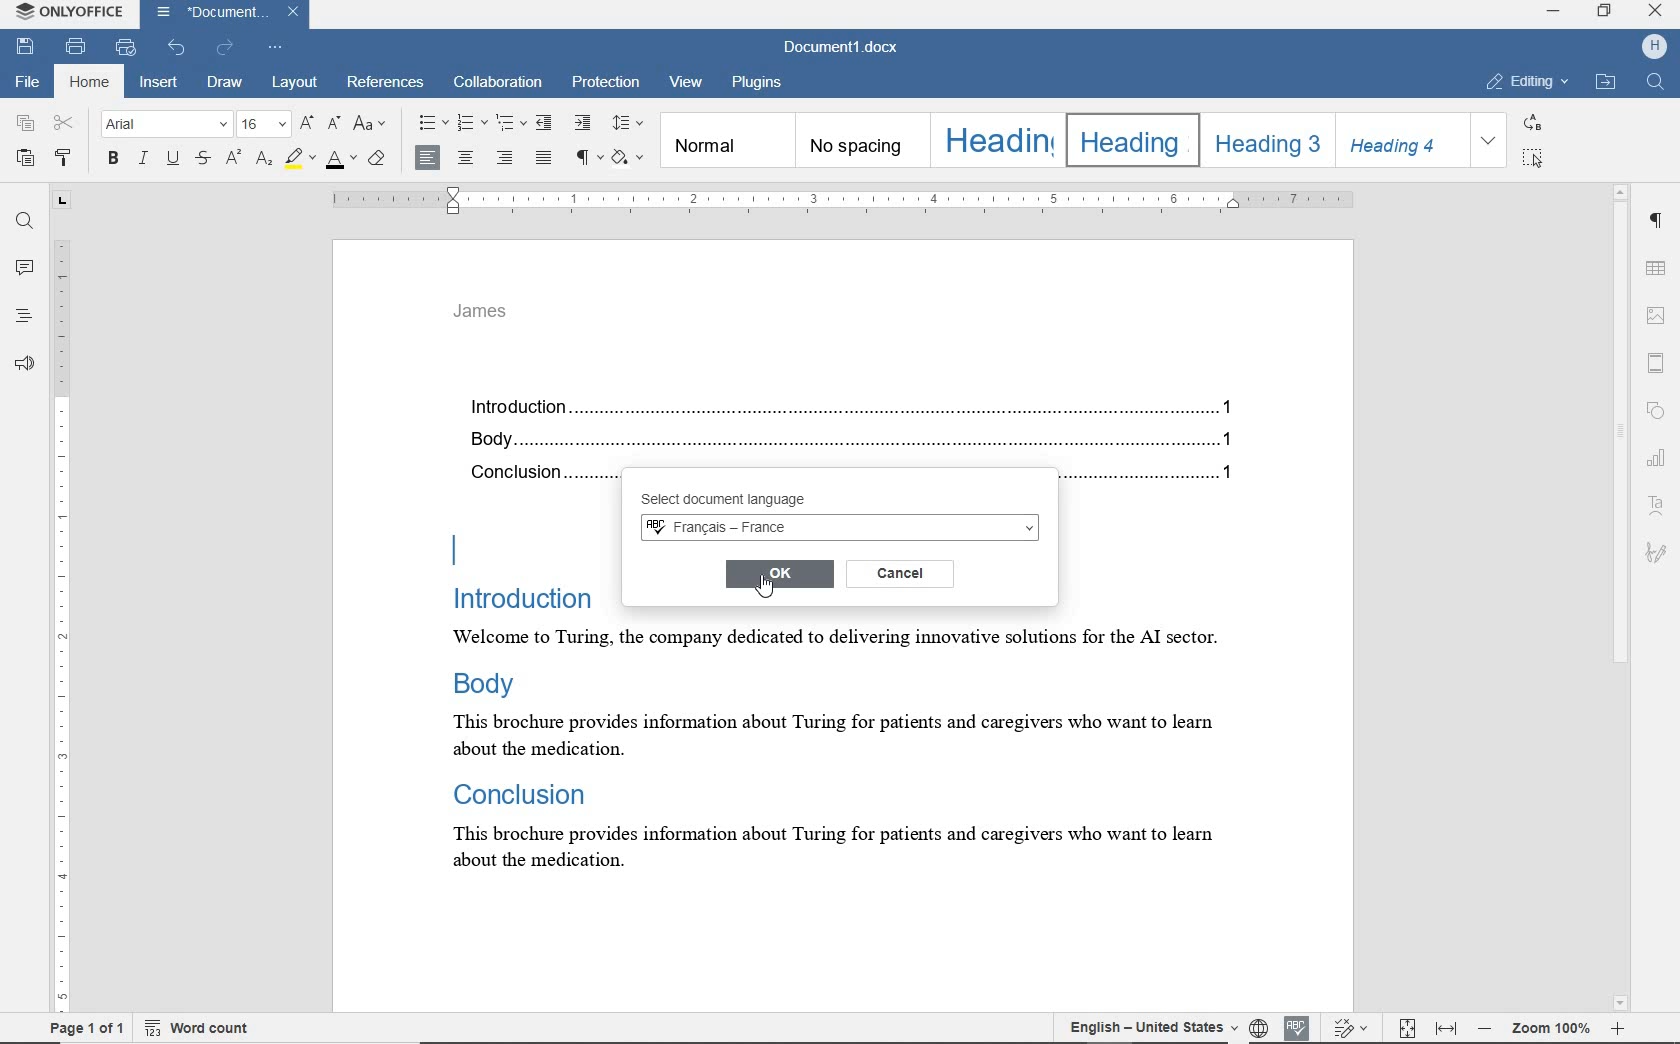  What do you see at coordinates (1653, 47) in the screenshot?
I see `HP` at bounding box center [1653, 47].